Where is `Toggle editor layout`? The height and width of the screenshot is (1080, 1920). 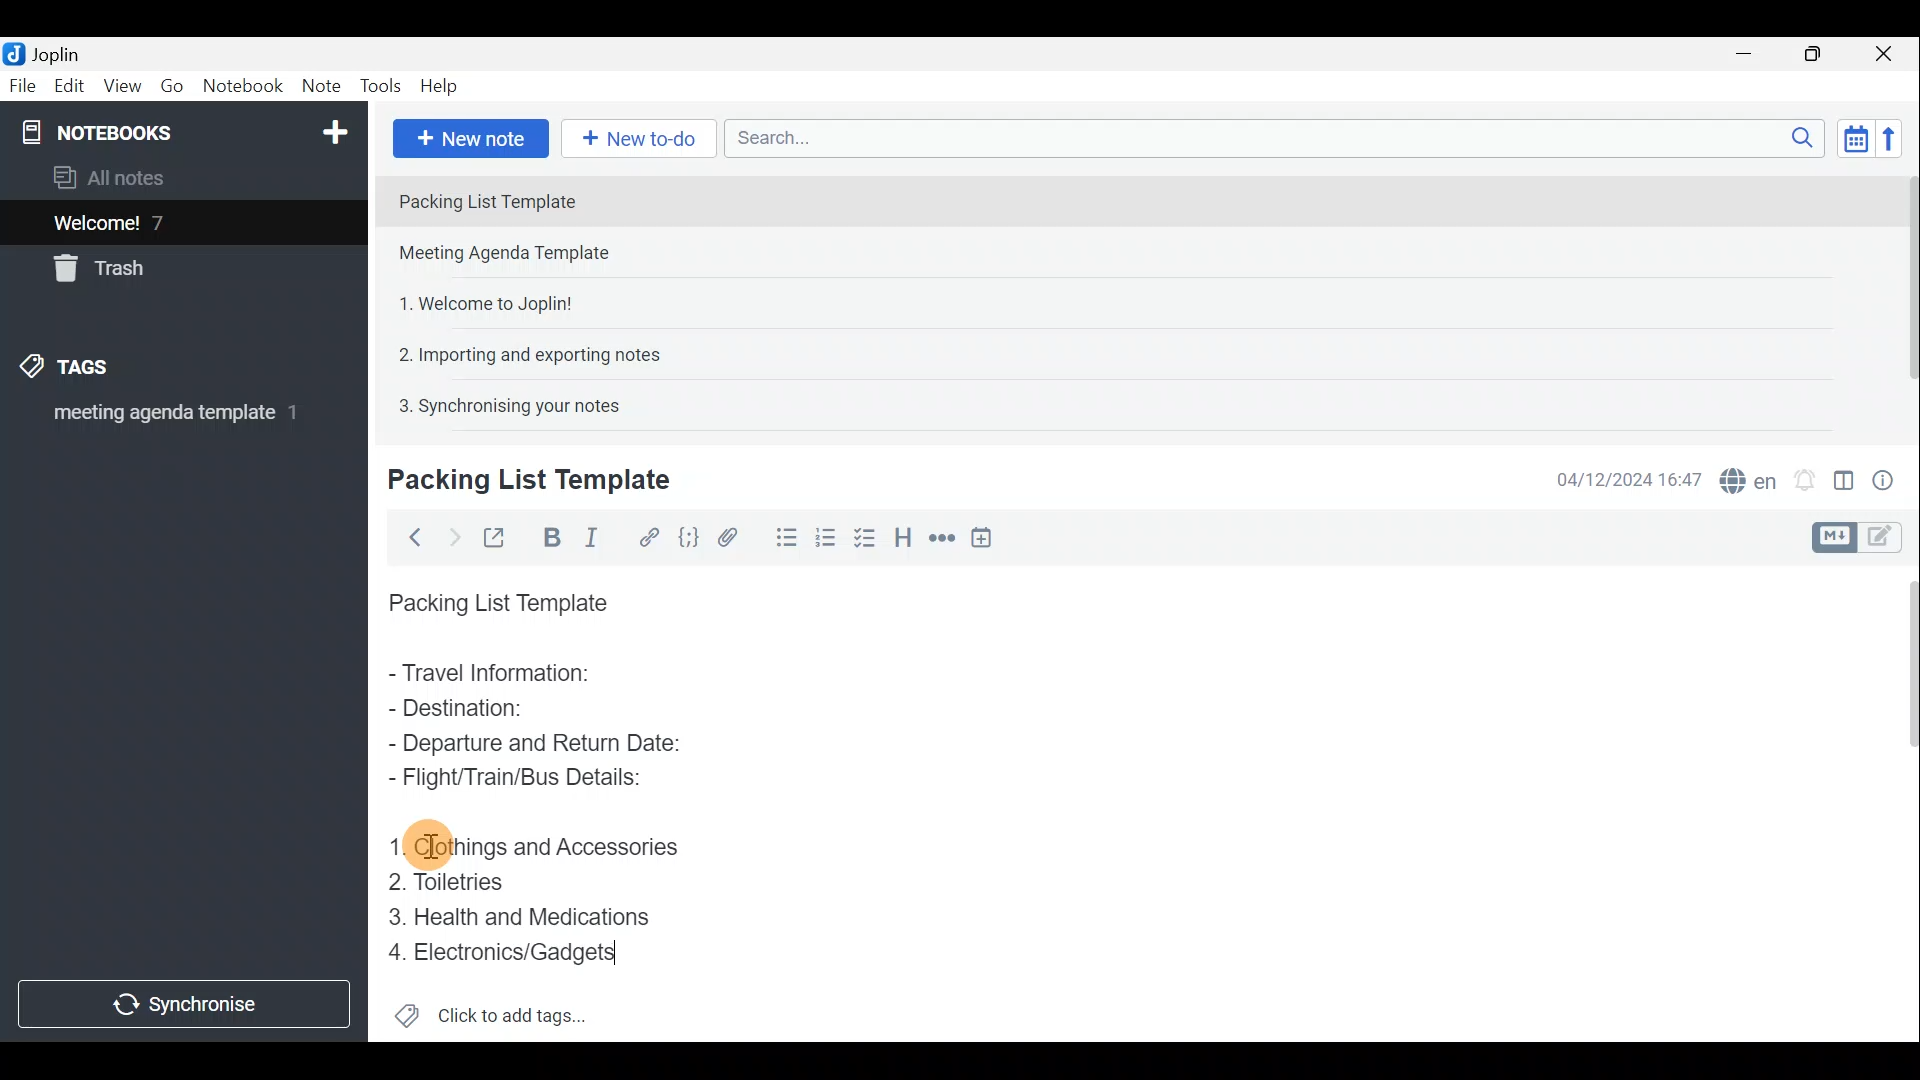 Toggle editor layout is located at coordinates (1843, 474).